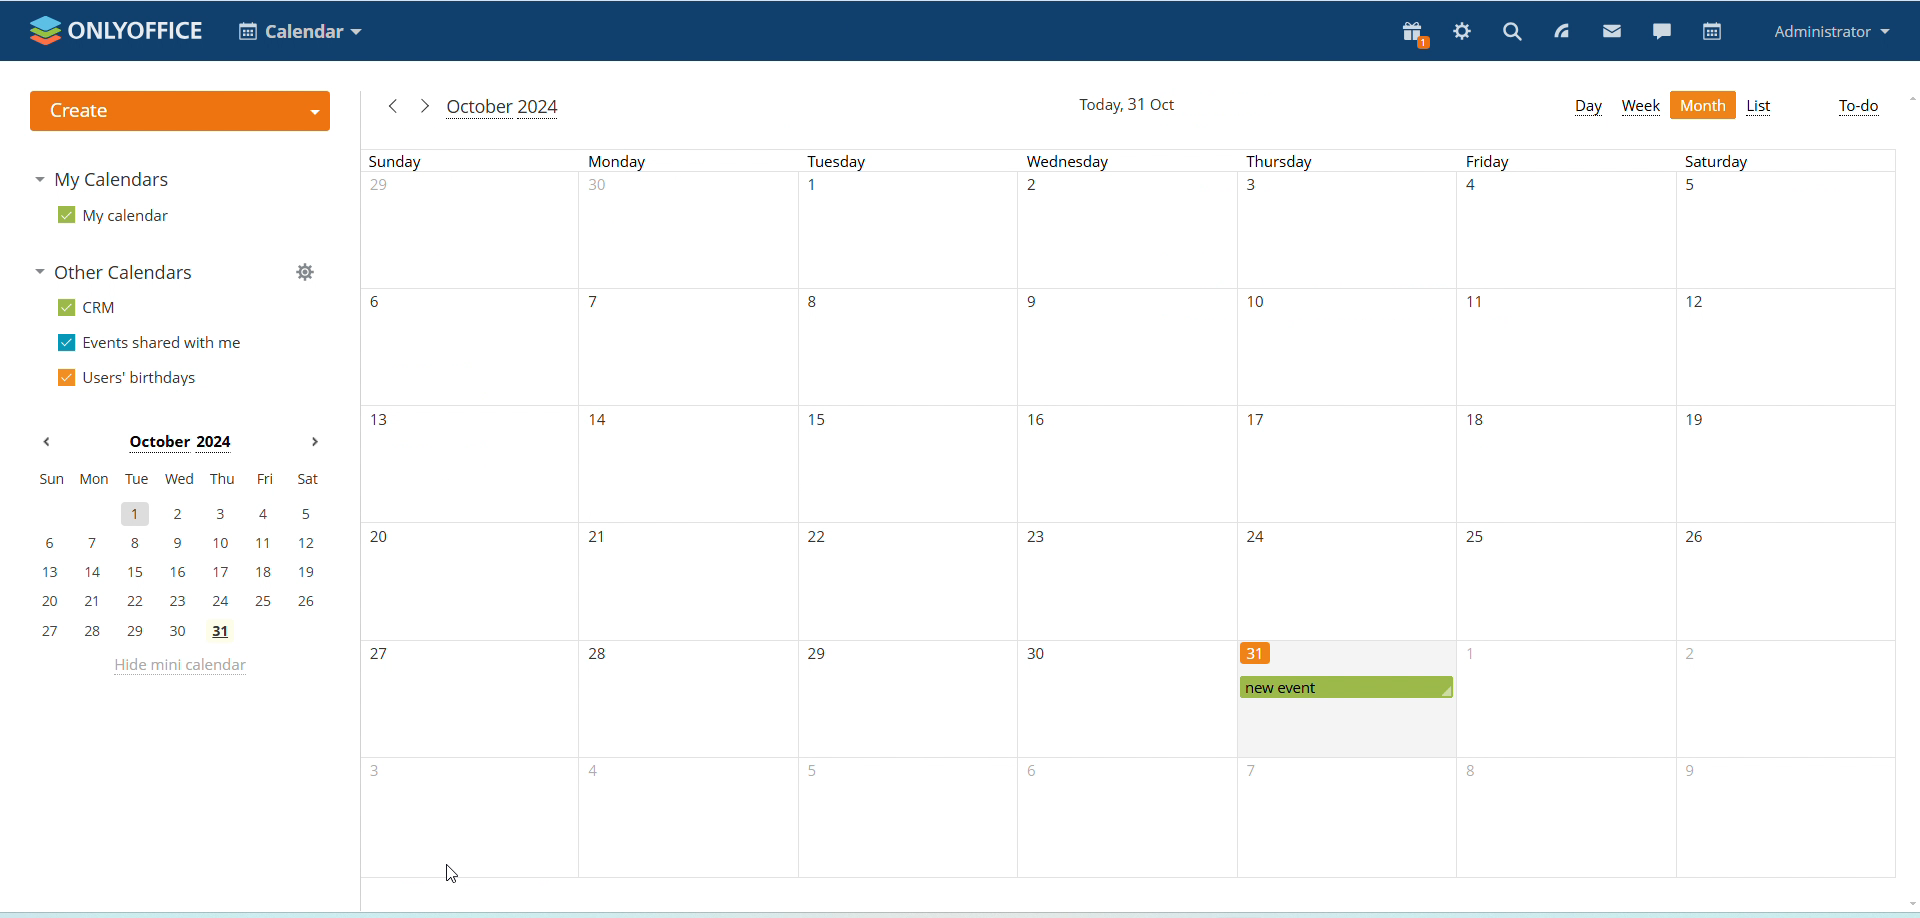 This screenshot has height=918, width=1920. I want to click on calendar, so click(1713, 32).